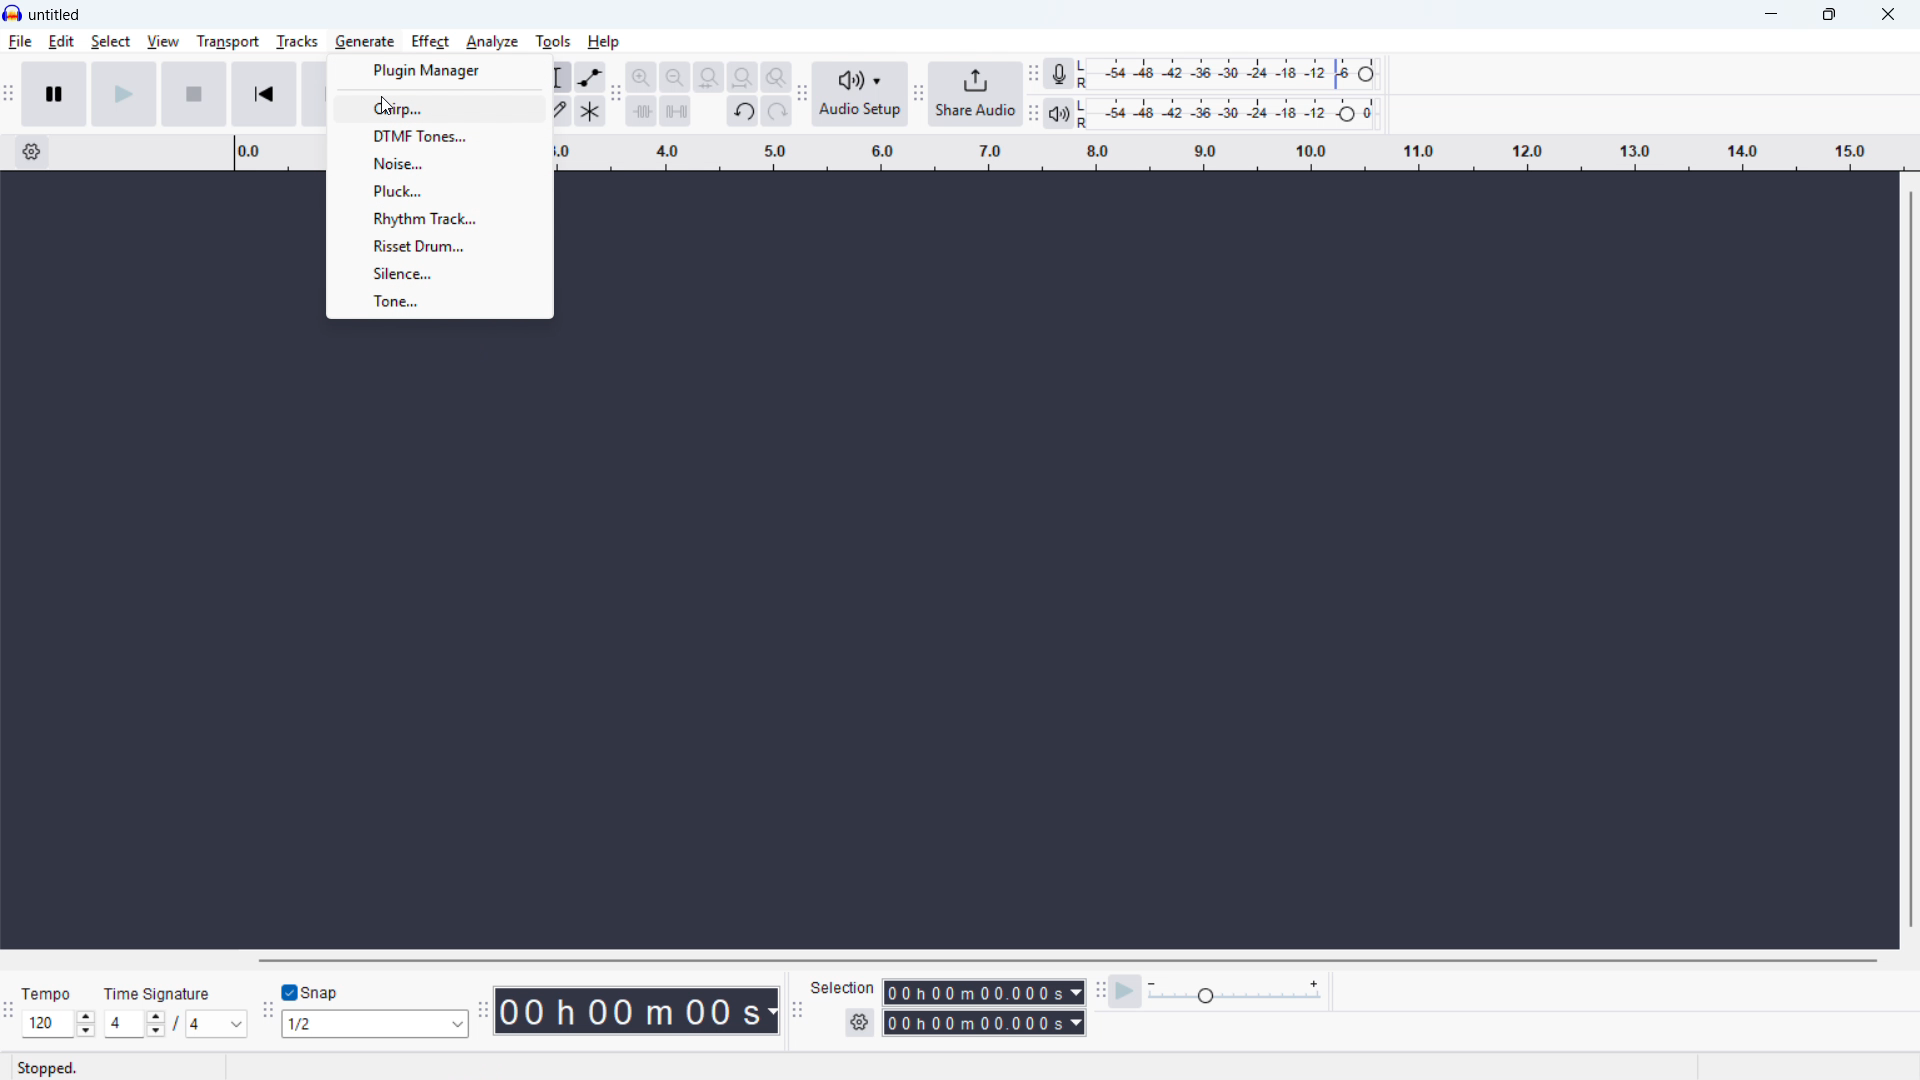  What do you see at coordinates (364, 41) in the screenshot?
I see `Generate ` at bounding box center [364, 41].